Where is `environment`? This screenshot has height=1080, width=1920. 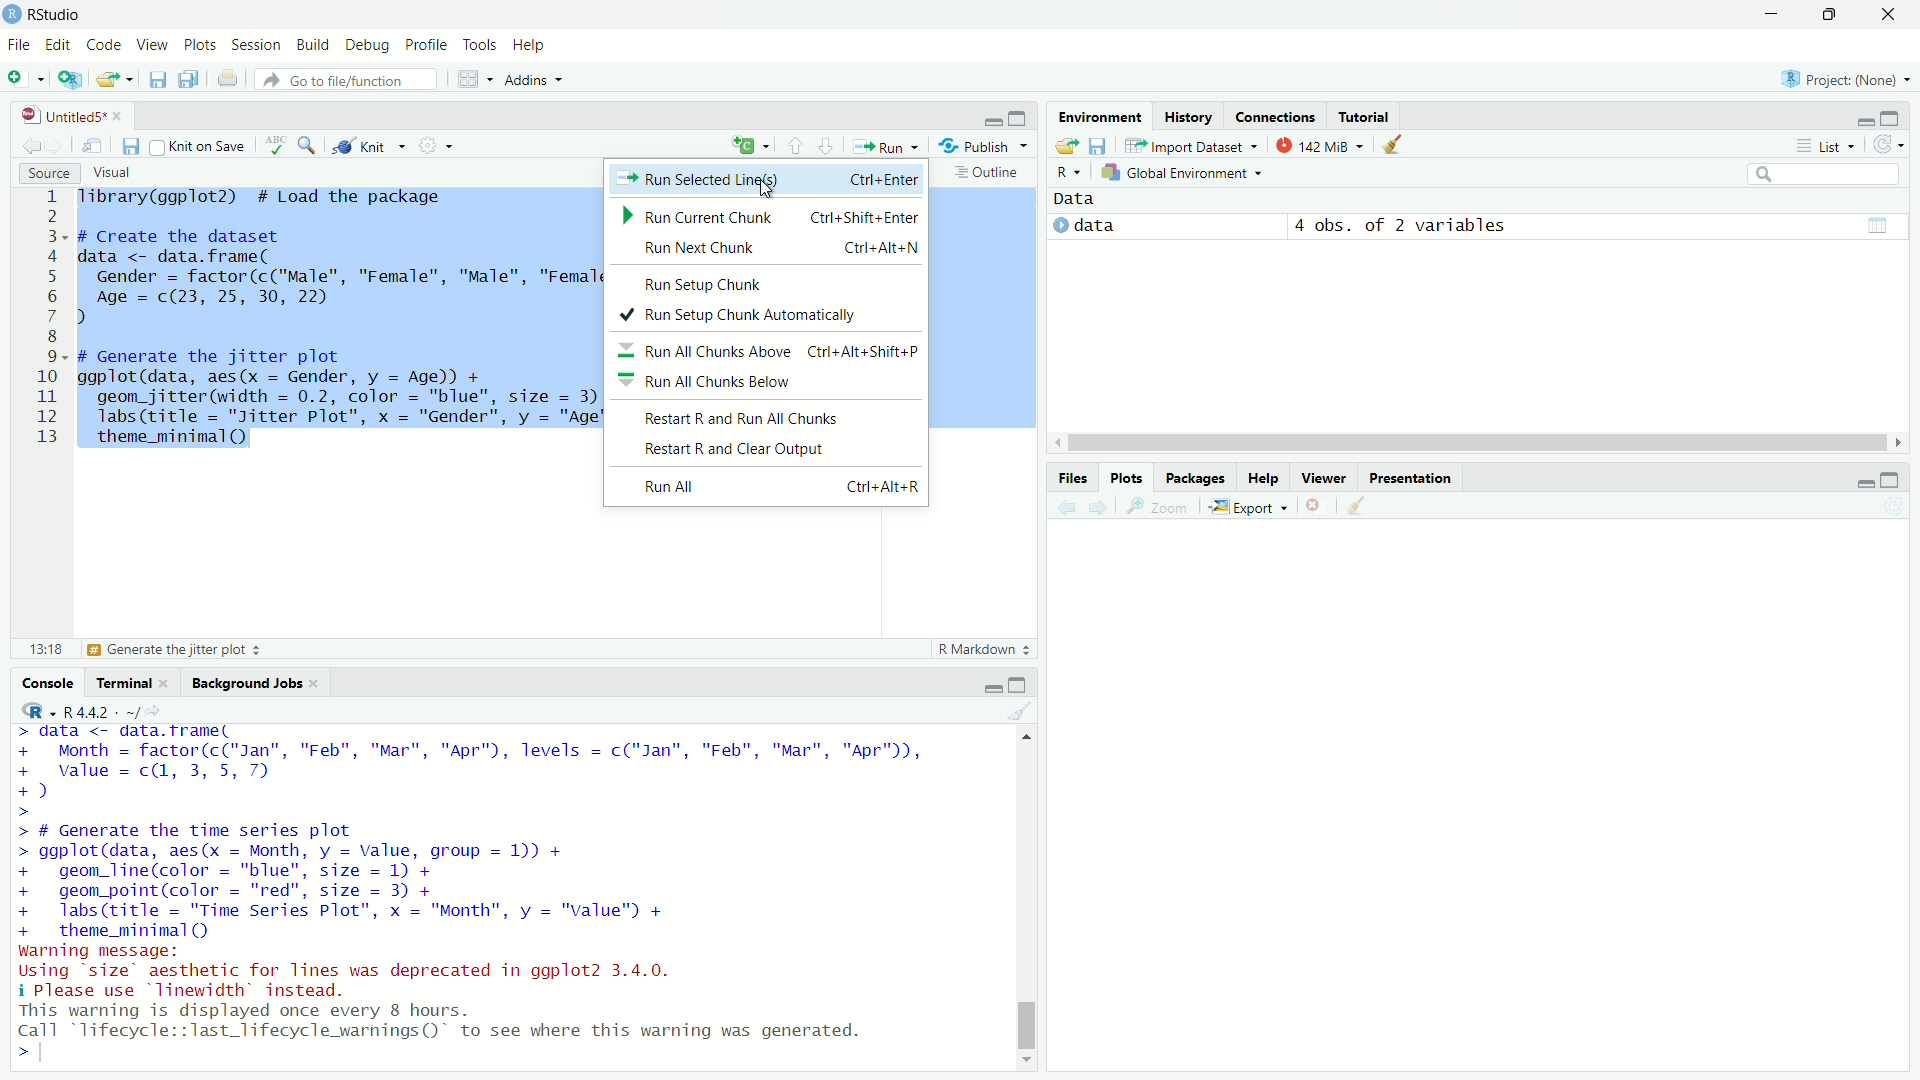 environment is located at coordinates (1101, 116).